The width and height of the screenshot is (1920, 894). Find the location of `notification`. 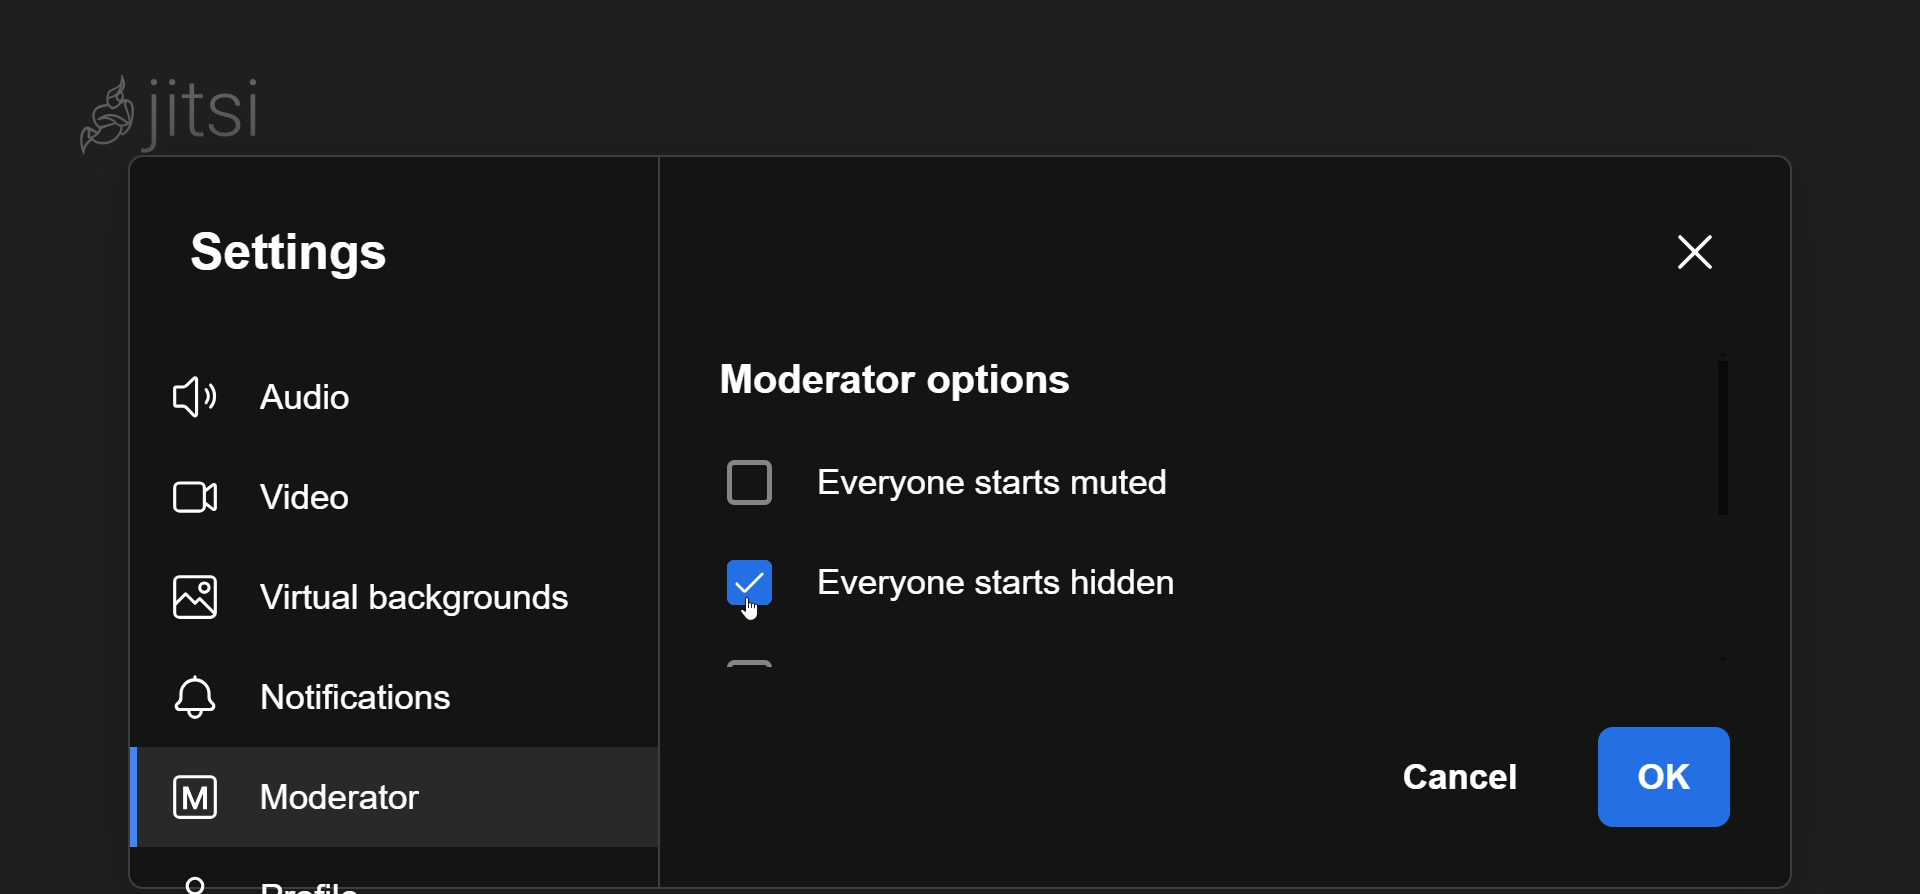

notification is located at coordinates (367, 692).